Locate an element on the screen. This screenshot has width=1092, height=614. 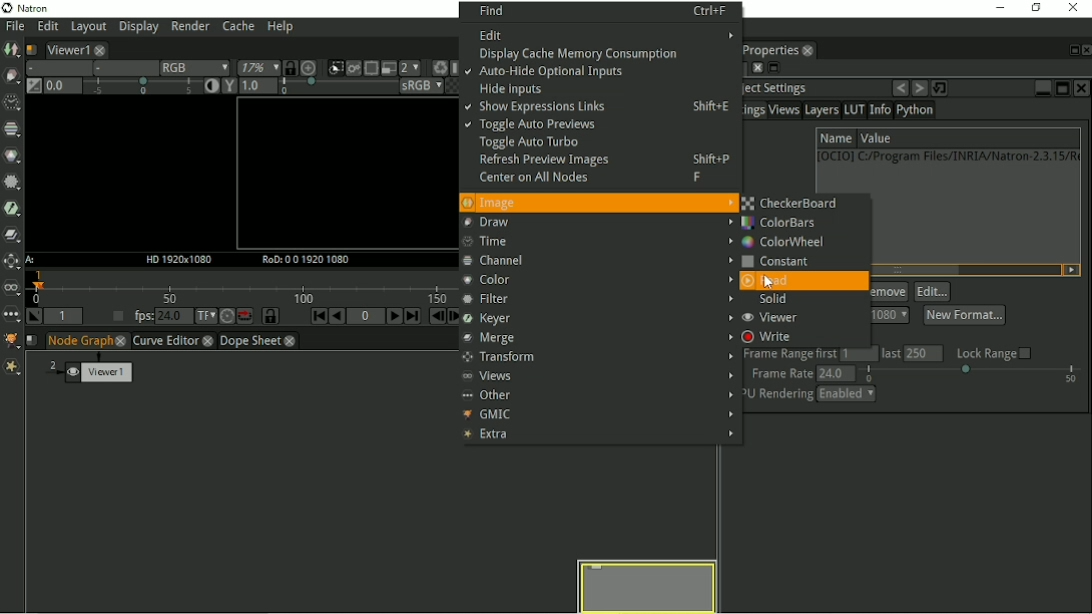
Behaviour is located at coordinates (241, 316).